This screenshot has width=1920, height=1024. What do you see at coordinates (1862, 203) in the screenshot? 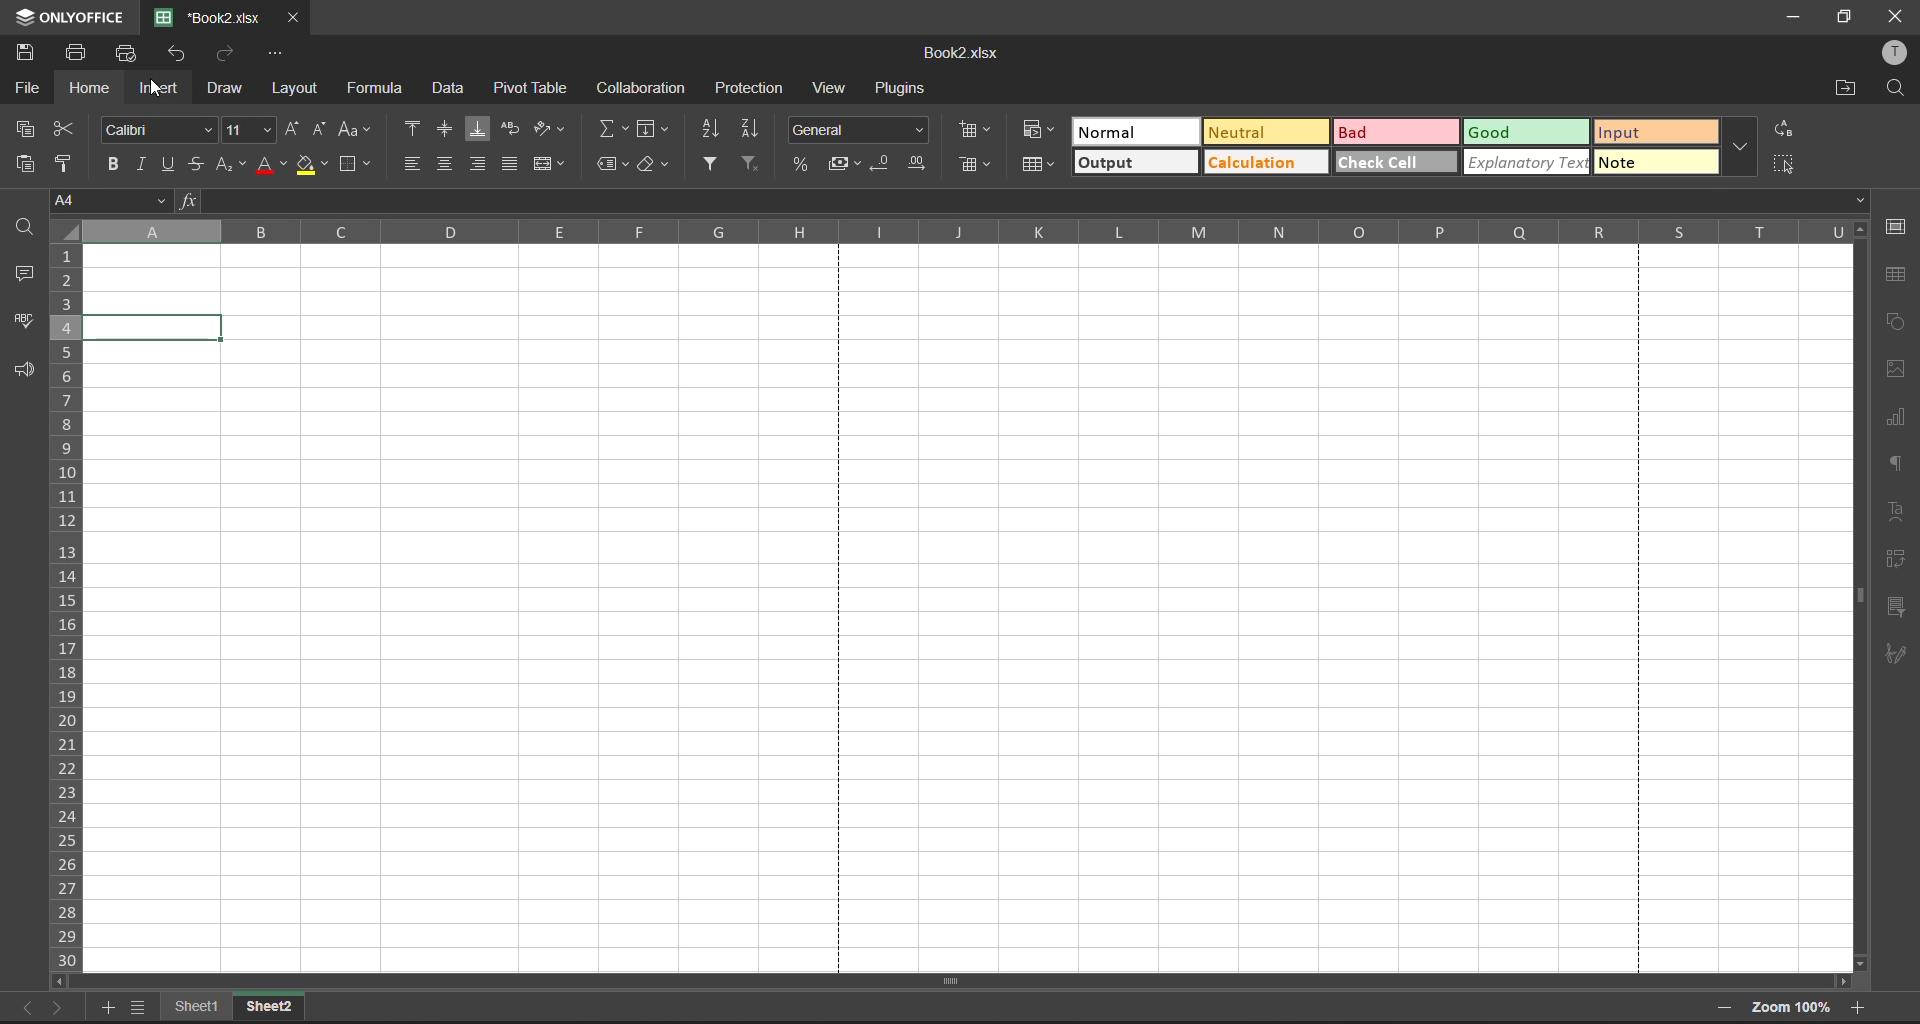
I see `down` at bounding box center [1862, 203].